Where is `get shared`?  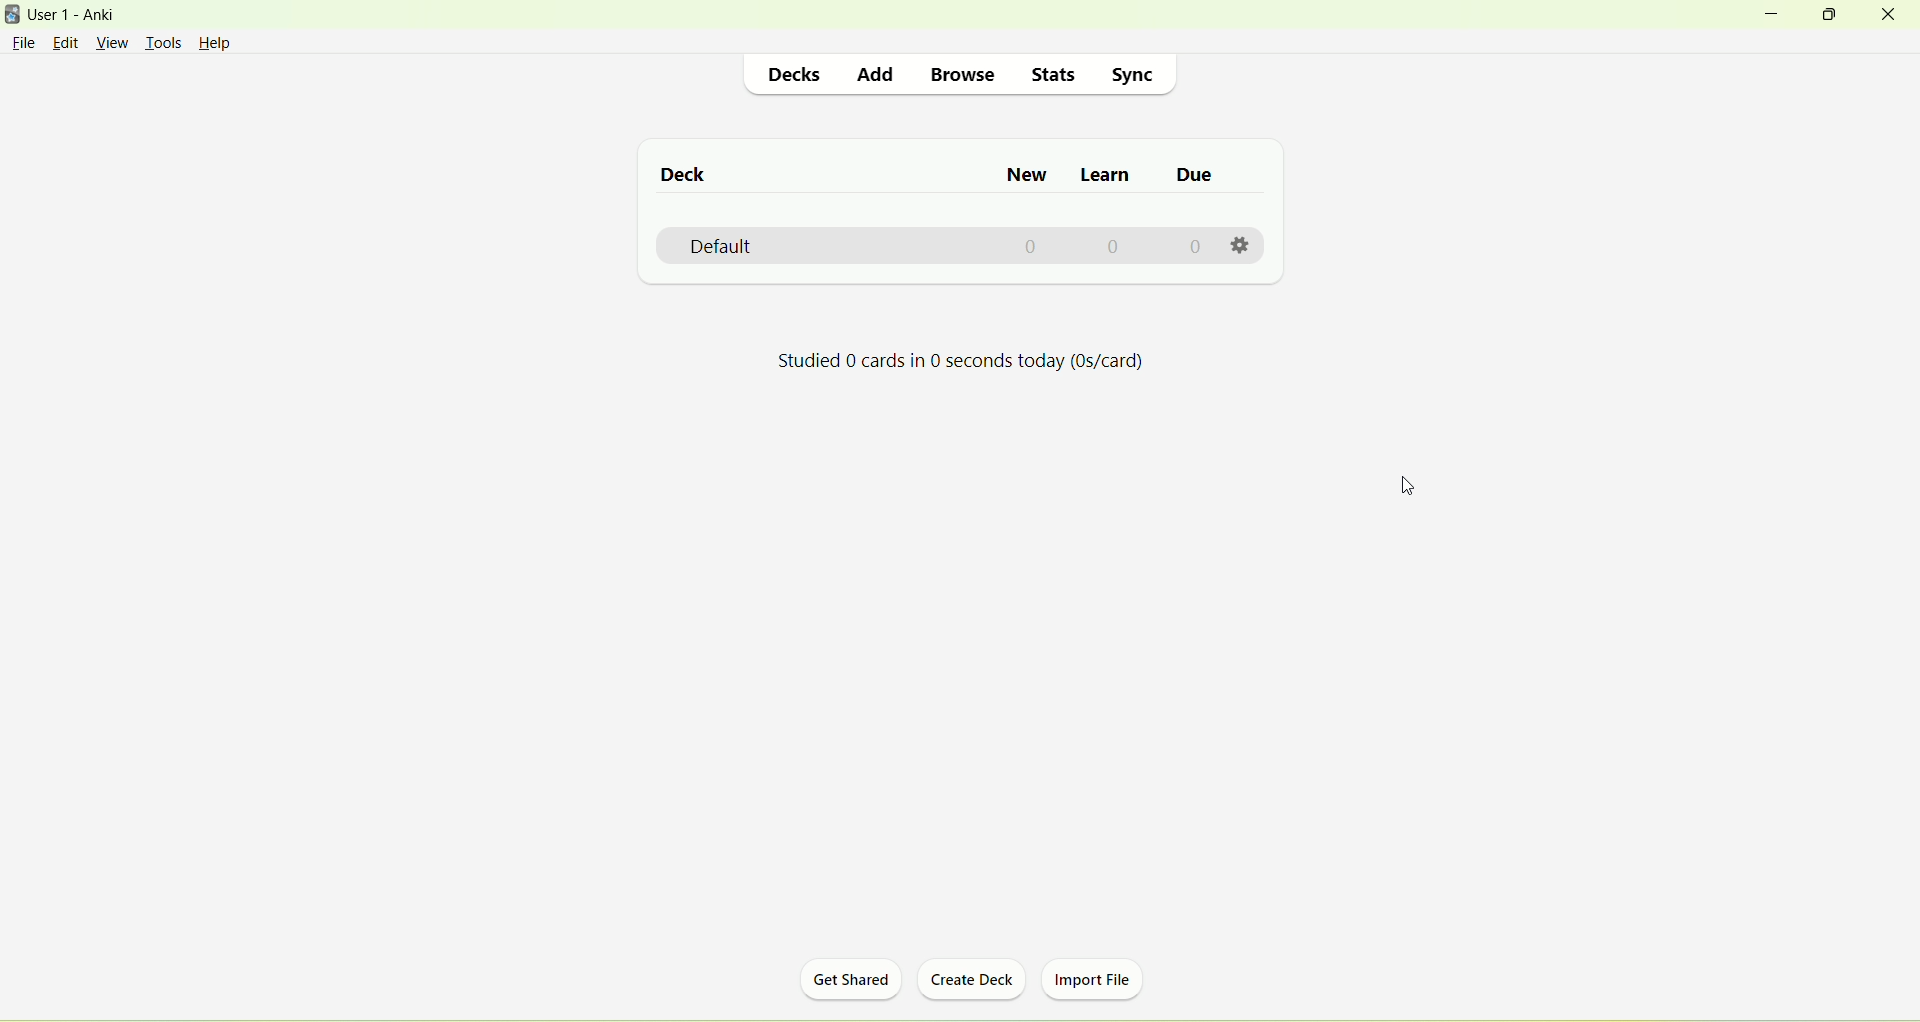
get shared is located at coordinates (842, 980).